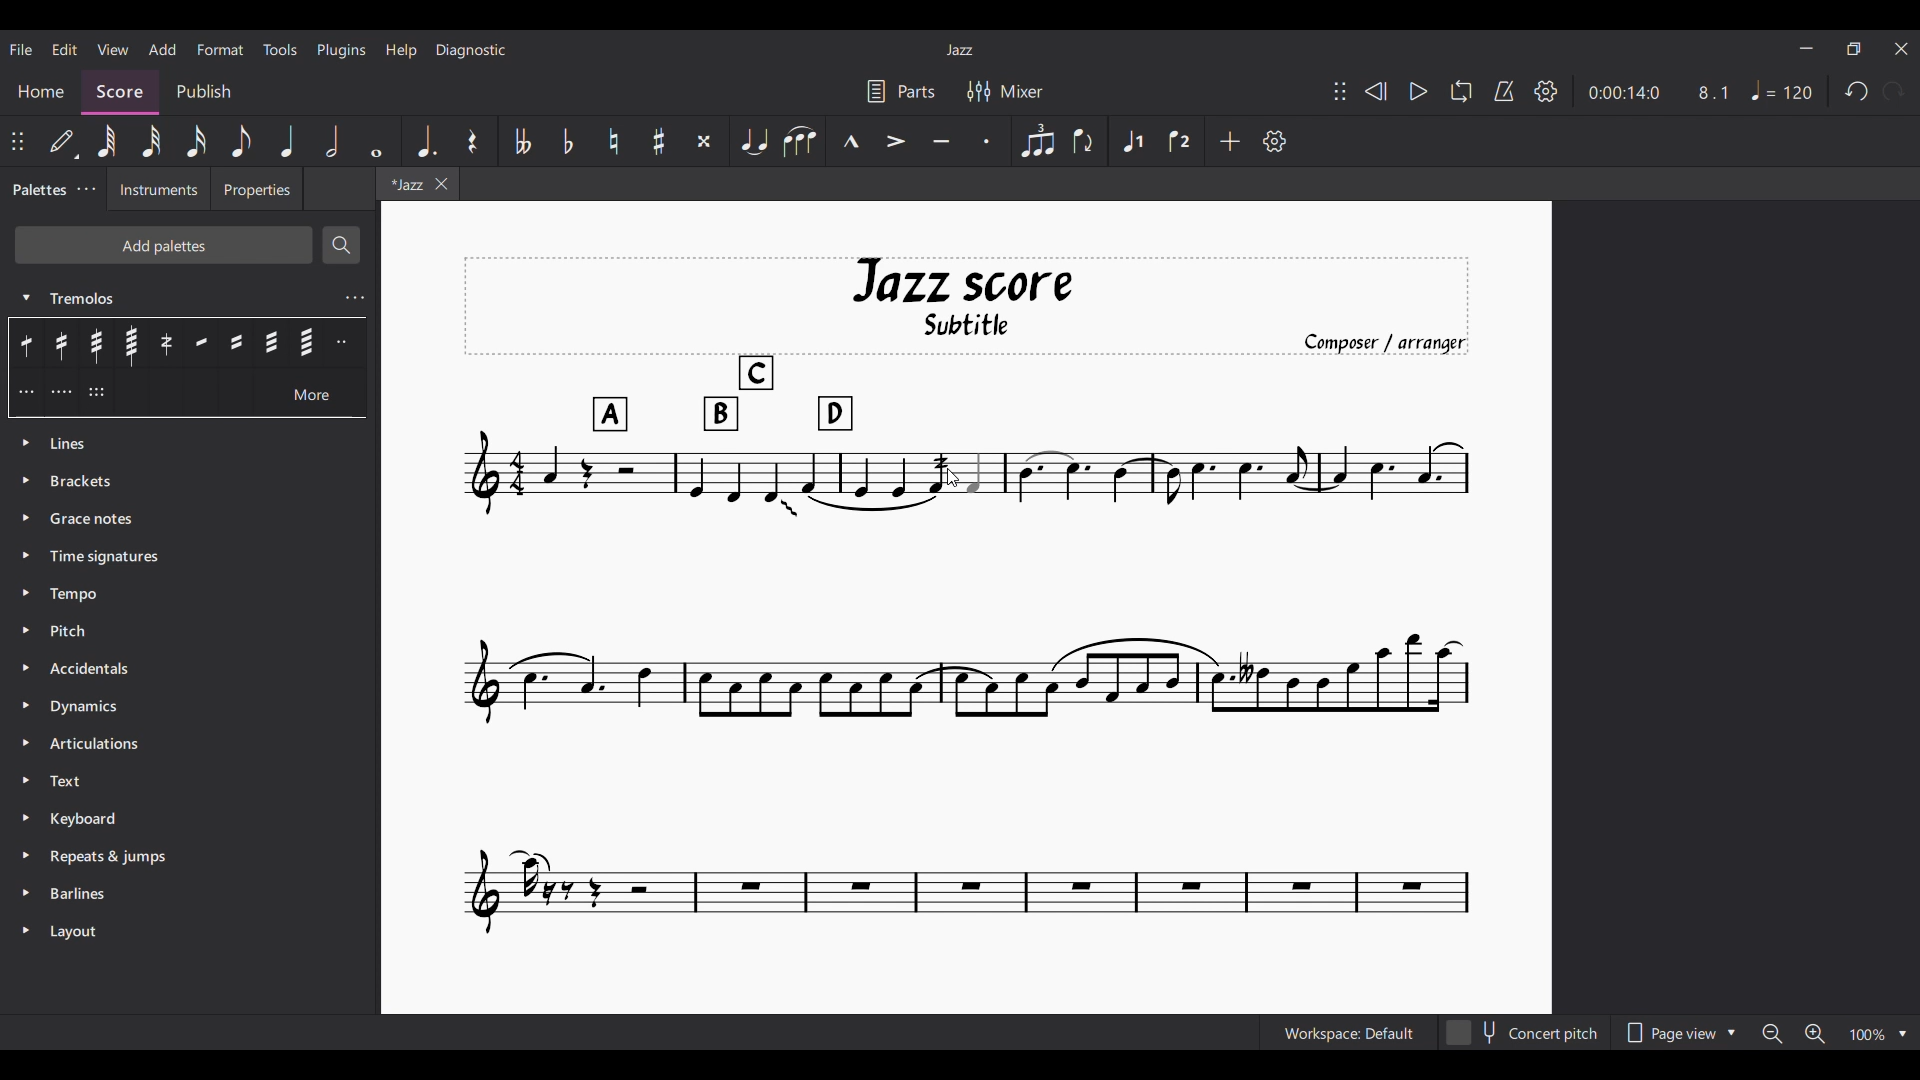  Describe the element at coordinates (189, 481) in the screenshot. I see `Brackets` at that location.